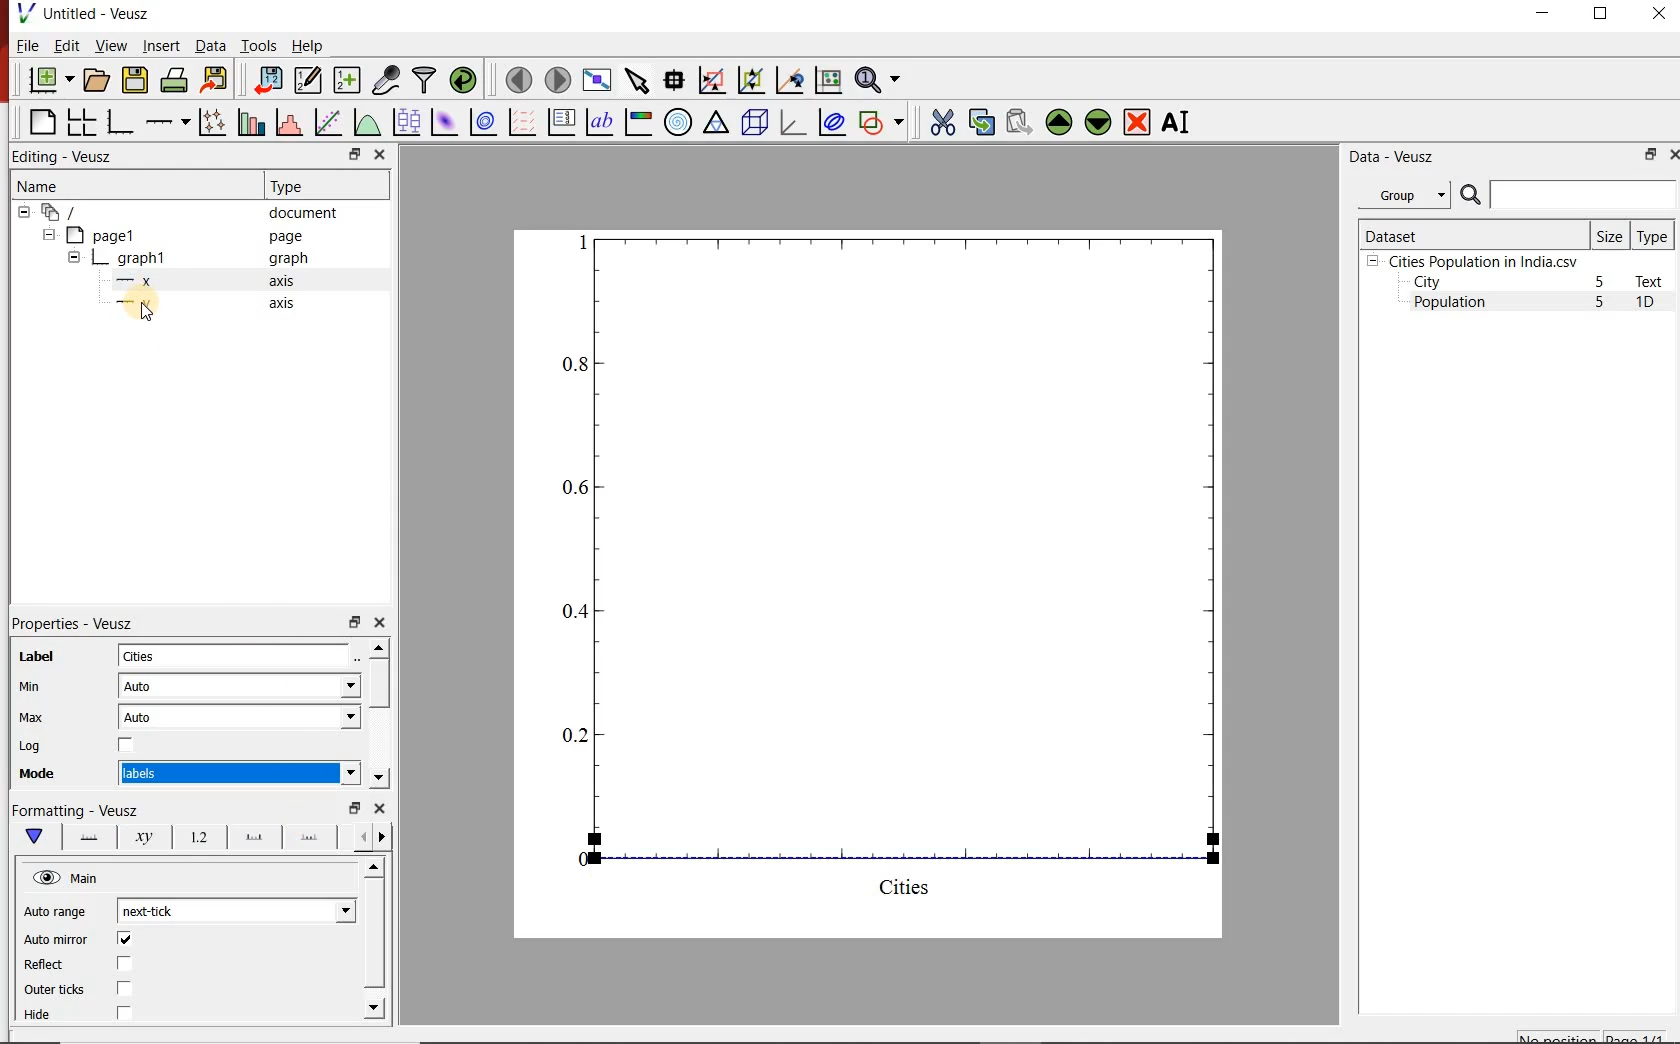  What do you see at coordinates (1139, 122) in the screenshot?
I see `remove the selected widgets` at bounding box center [1139, 122].